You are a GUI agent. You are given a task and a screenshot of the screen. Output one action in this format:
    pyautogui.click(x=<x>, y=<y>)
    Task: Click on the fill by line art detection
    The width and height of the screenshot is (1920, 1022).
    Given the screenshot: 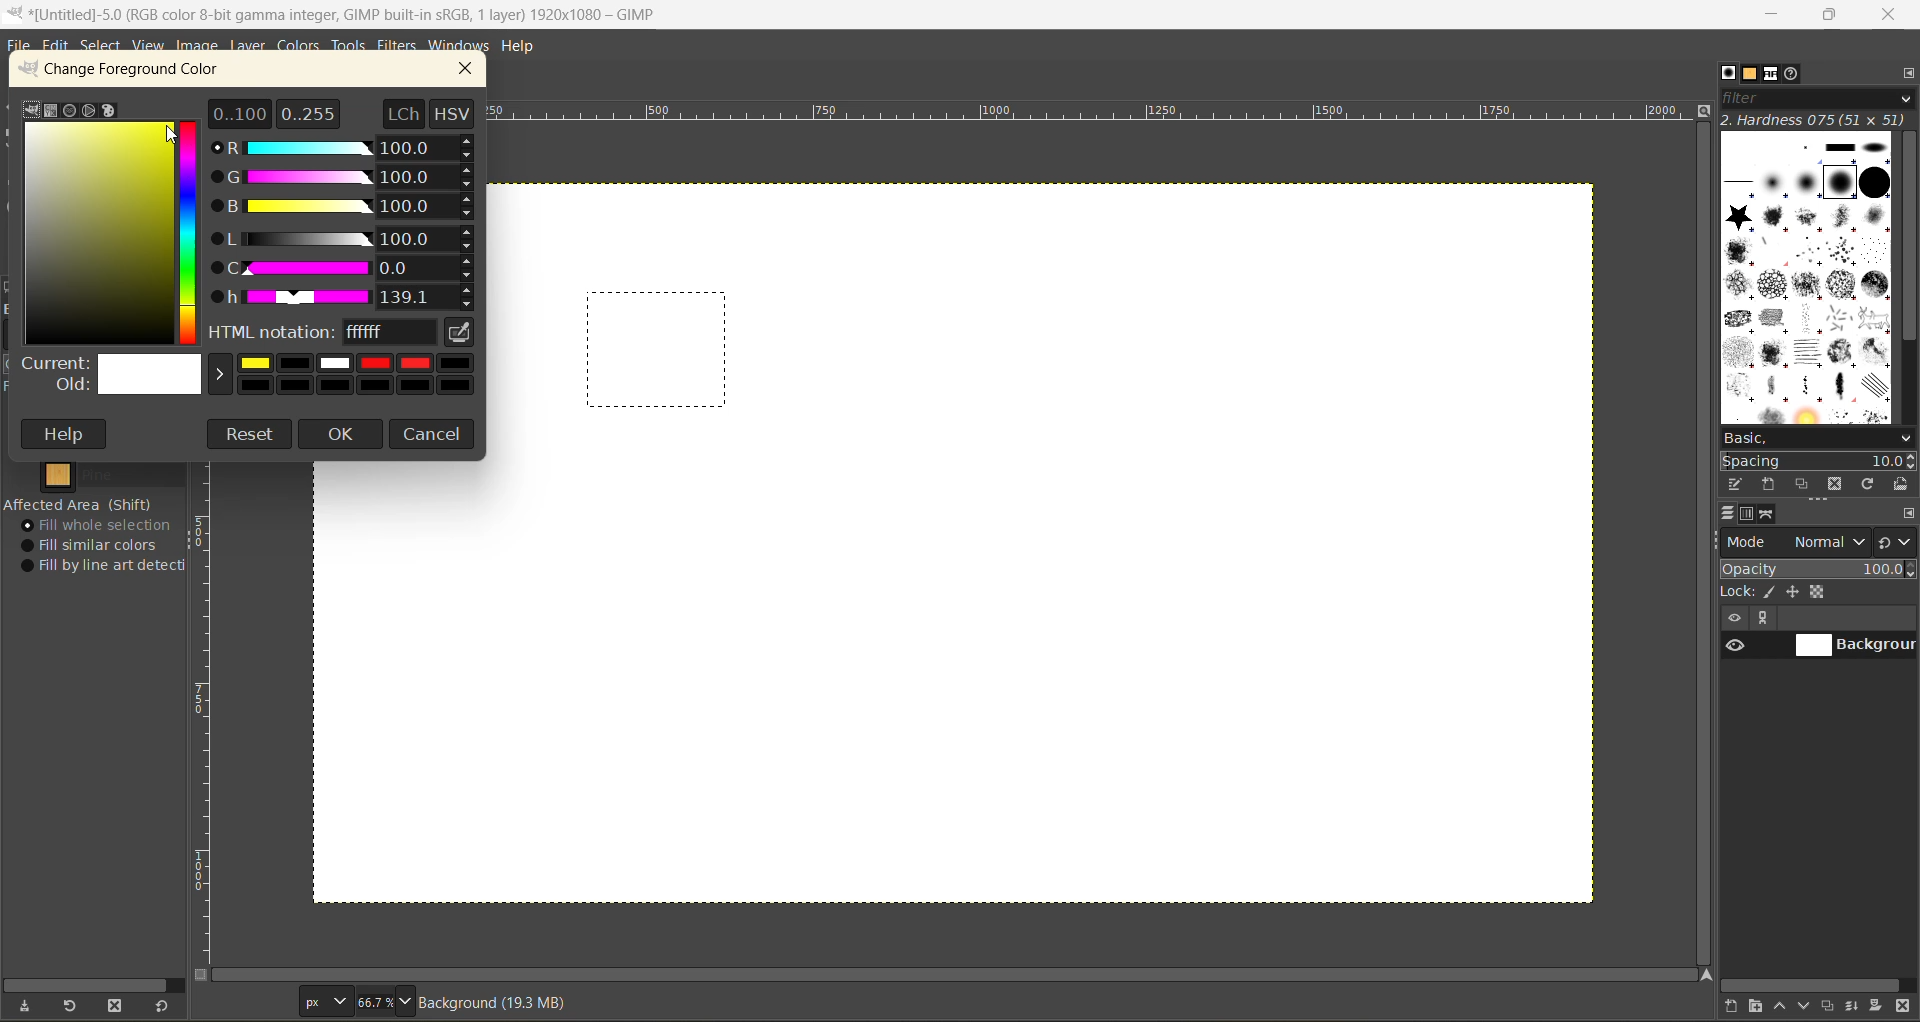 What is the action you would take?
    pyautogui.click(x=108, y=567)
    